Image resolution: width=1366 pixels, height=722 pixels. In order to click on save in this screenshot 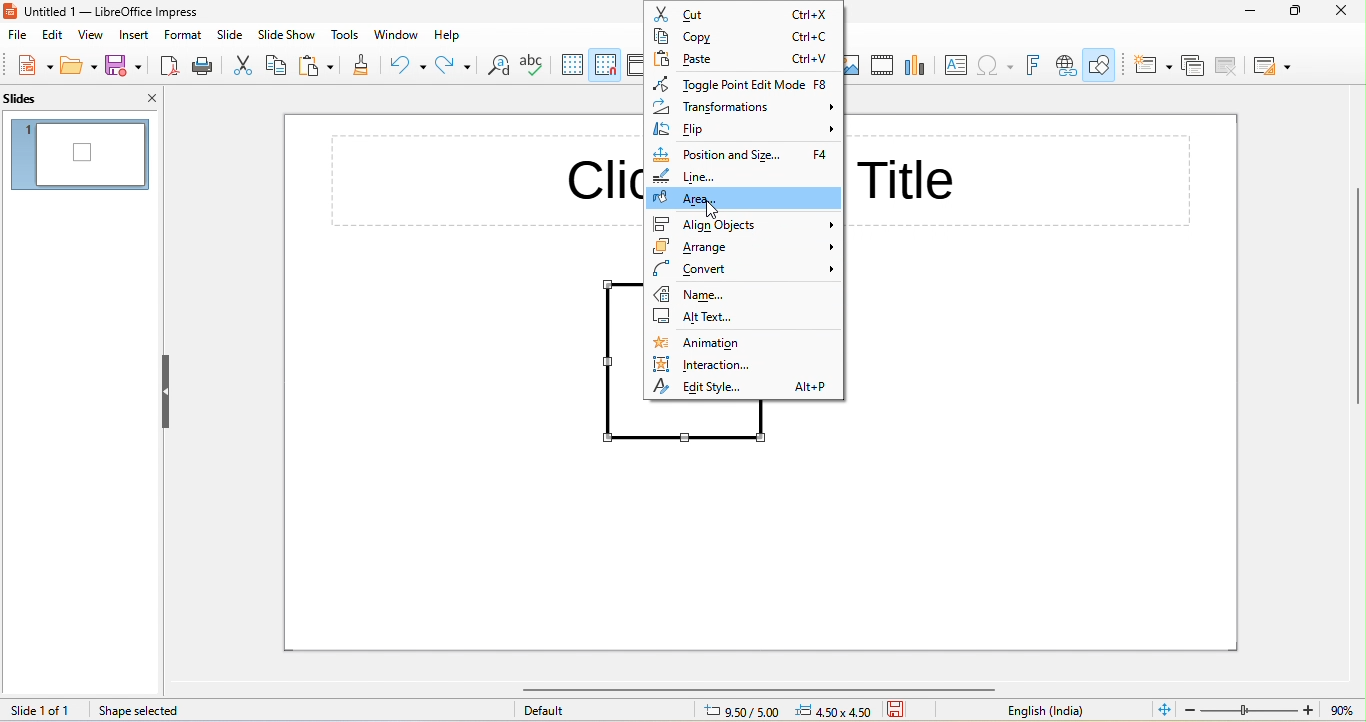, I will do `click(900, 711)`.